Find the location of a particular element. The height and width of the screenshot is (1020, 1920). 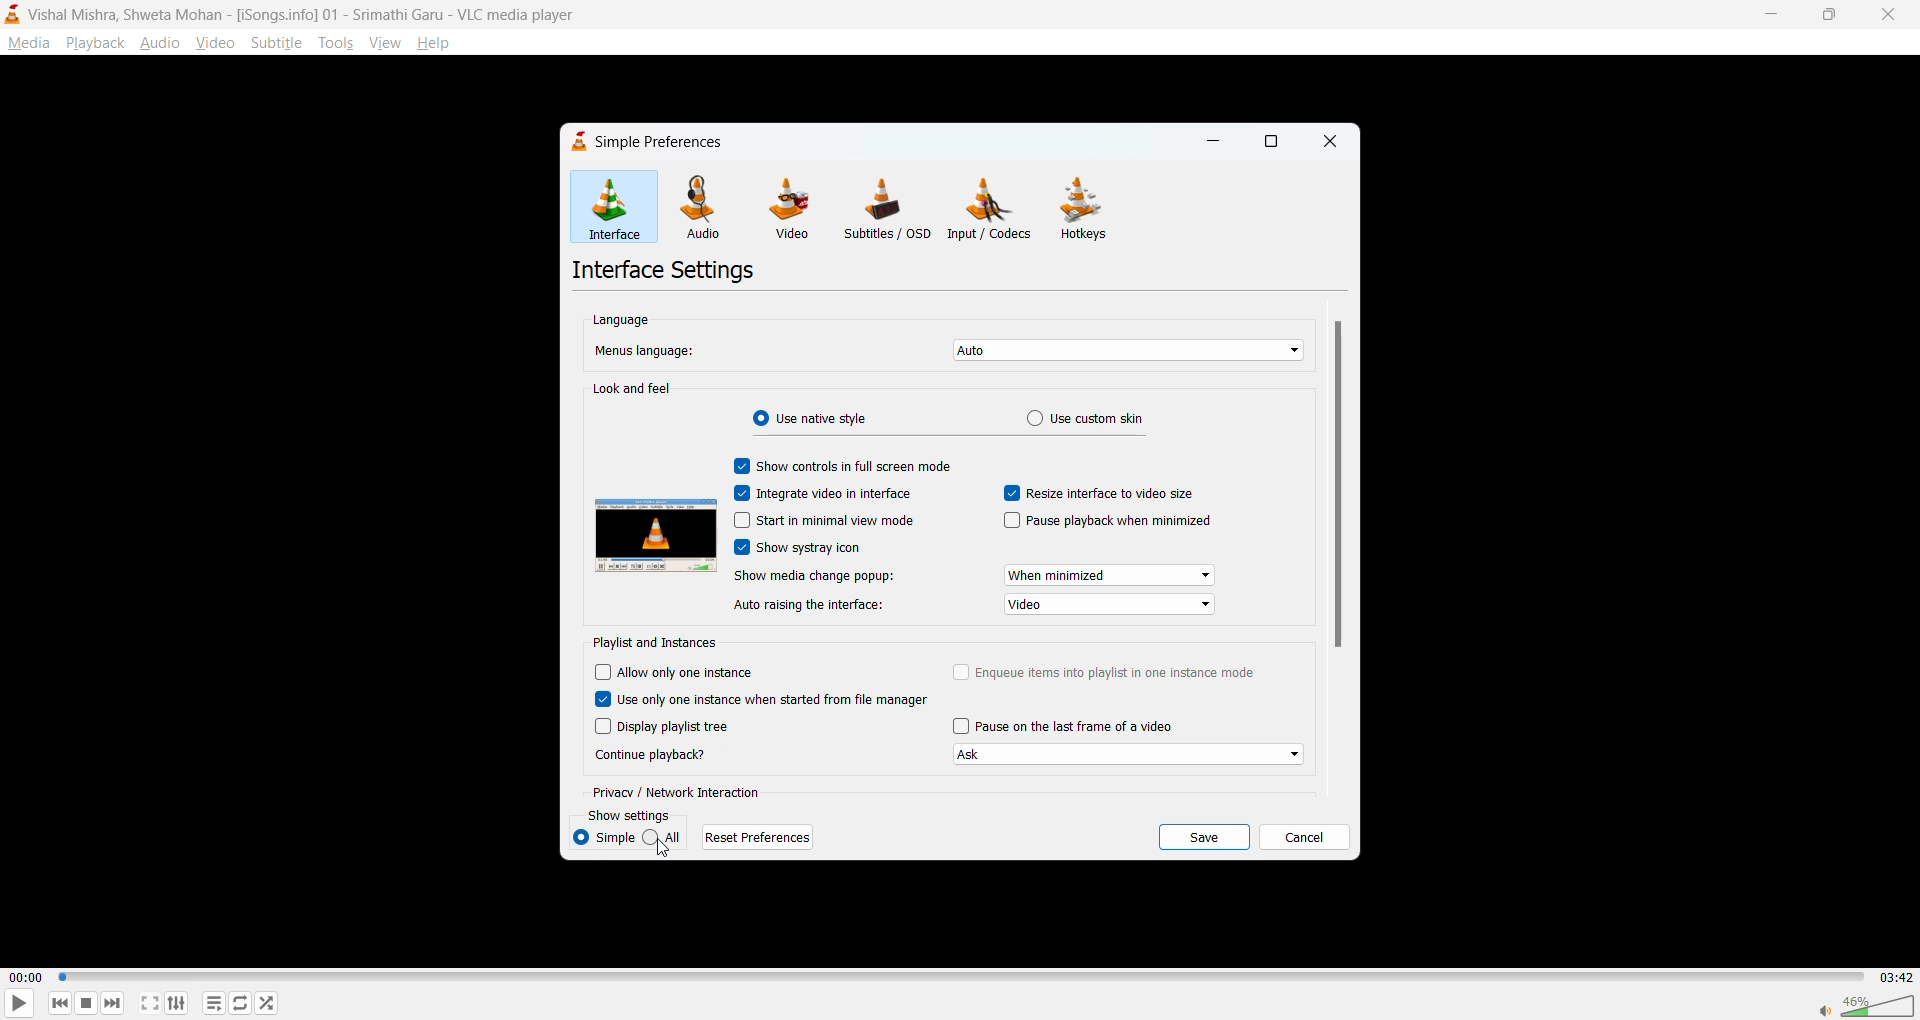

show settings is located at coordinates (633, 814).